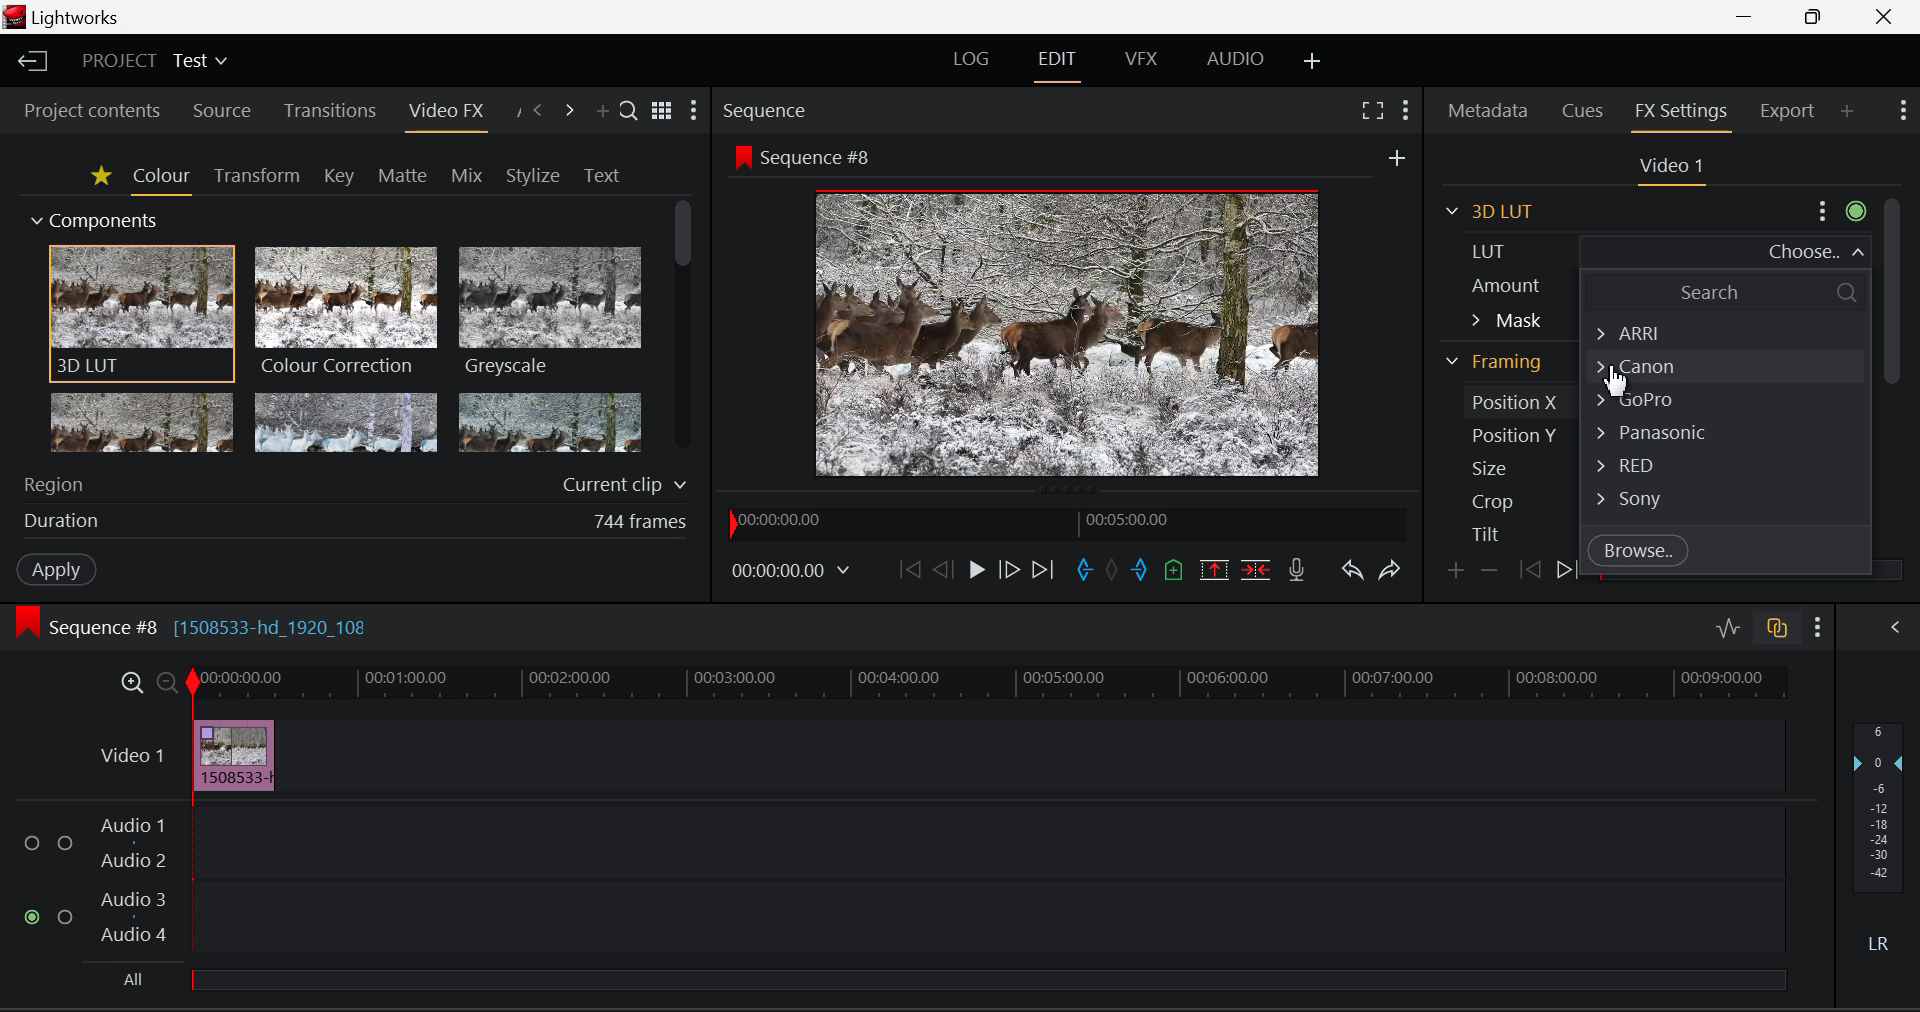  I want to click on Toggle audio levels editing, so click(1728, 626).